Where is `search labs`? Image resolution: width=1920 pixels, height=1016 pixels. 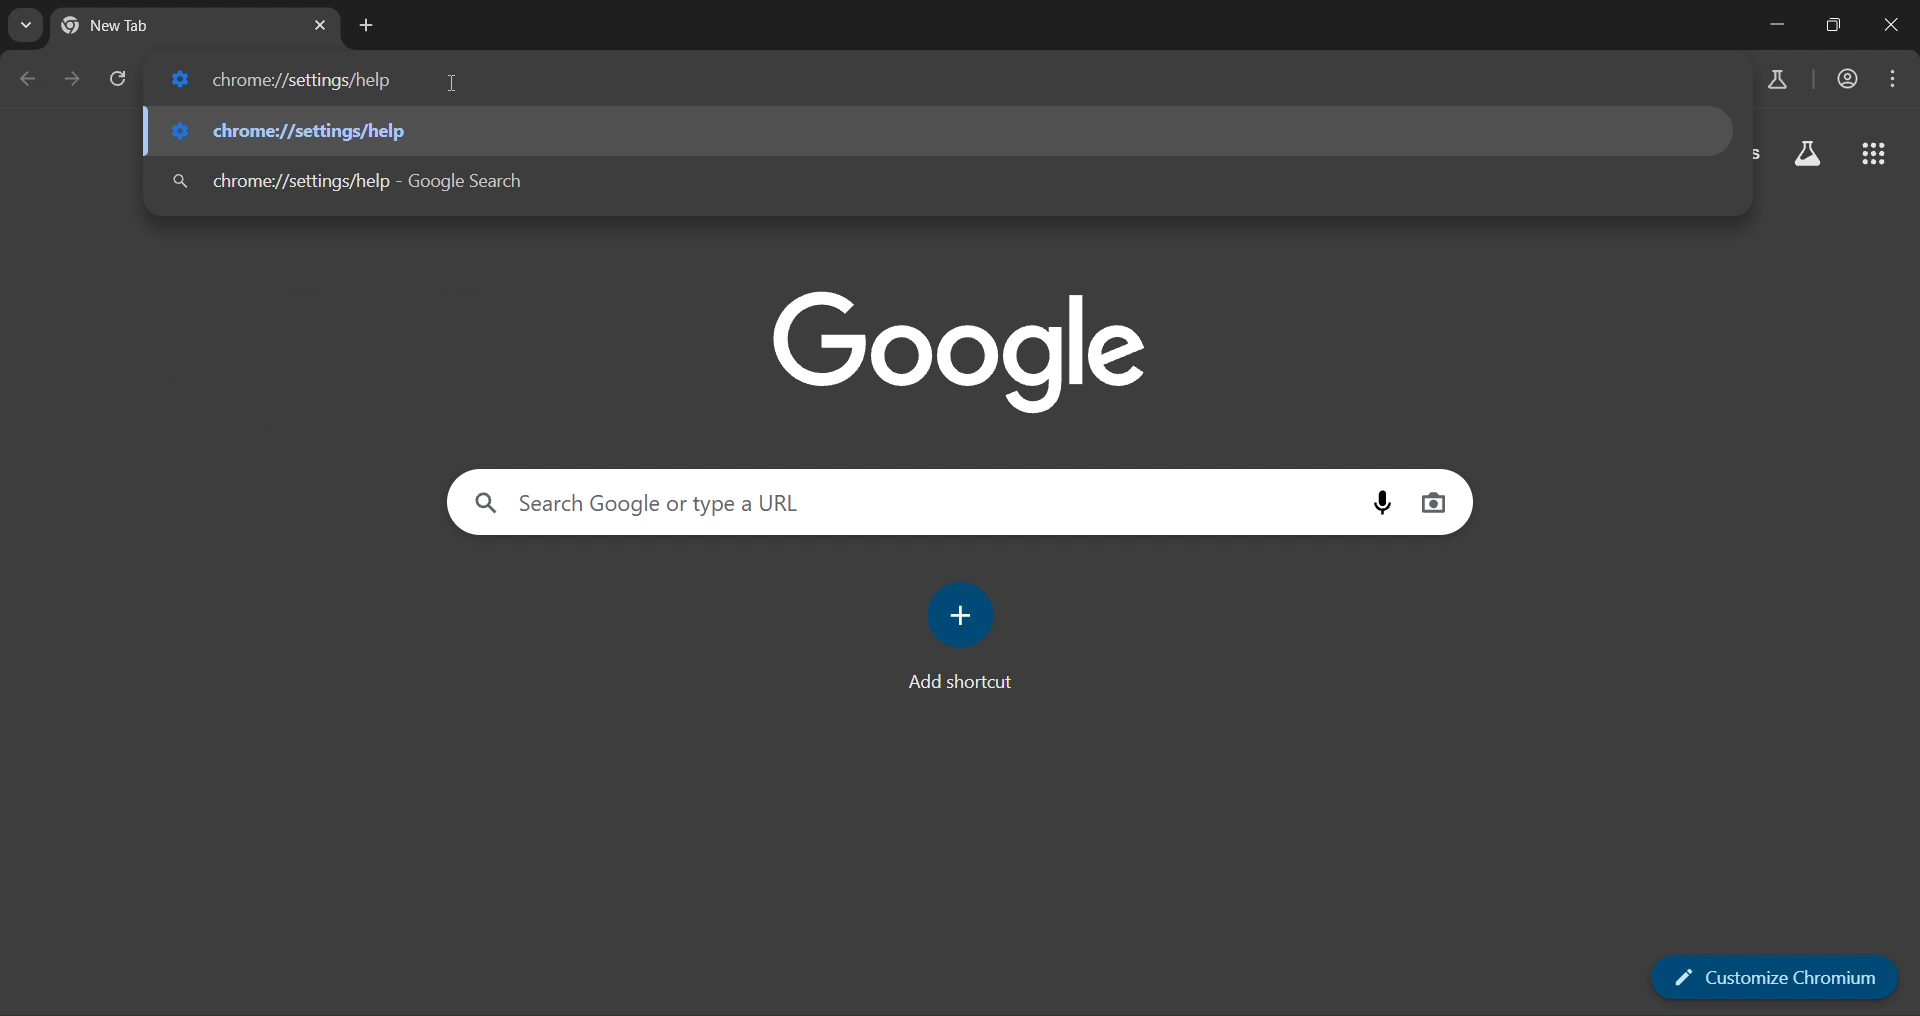 search labs is located at coordinates (1808, 152).